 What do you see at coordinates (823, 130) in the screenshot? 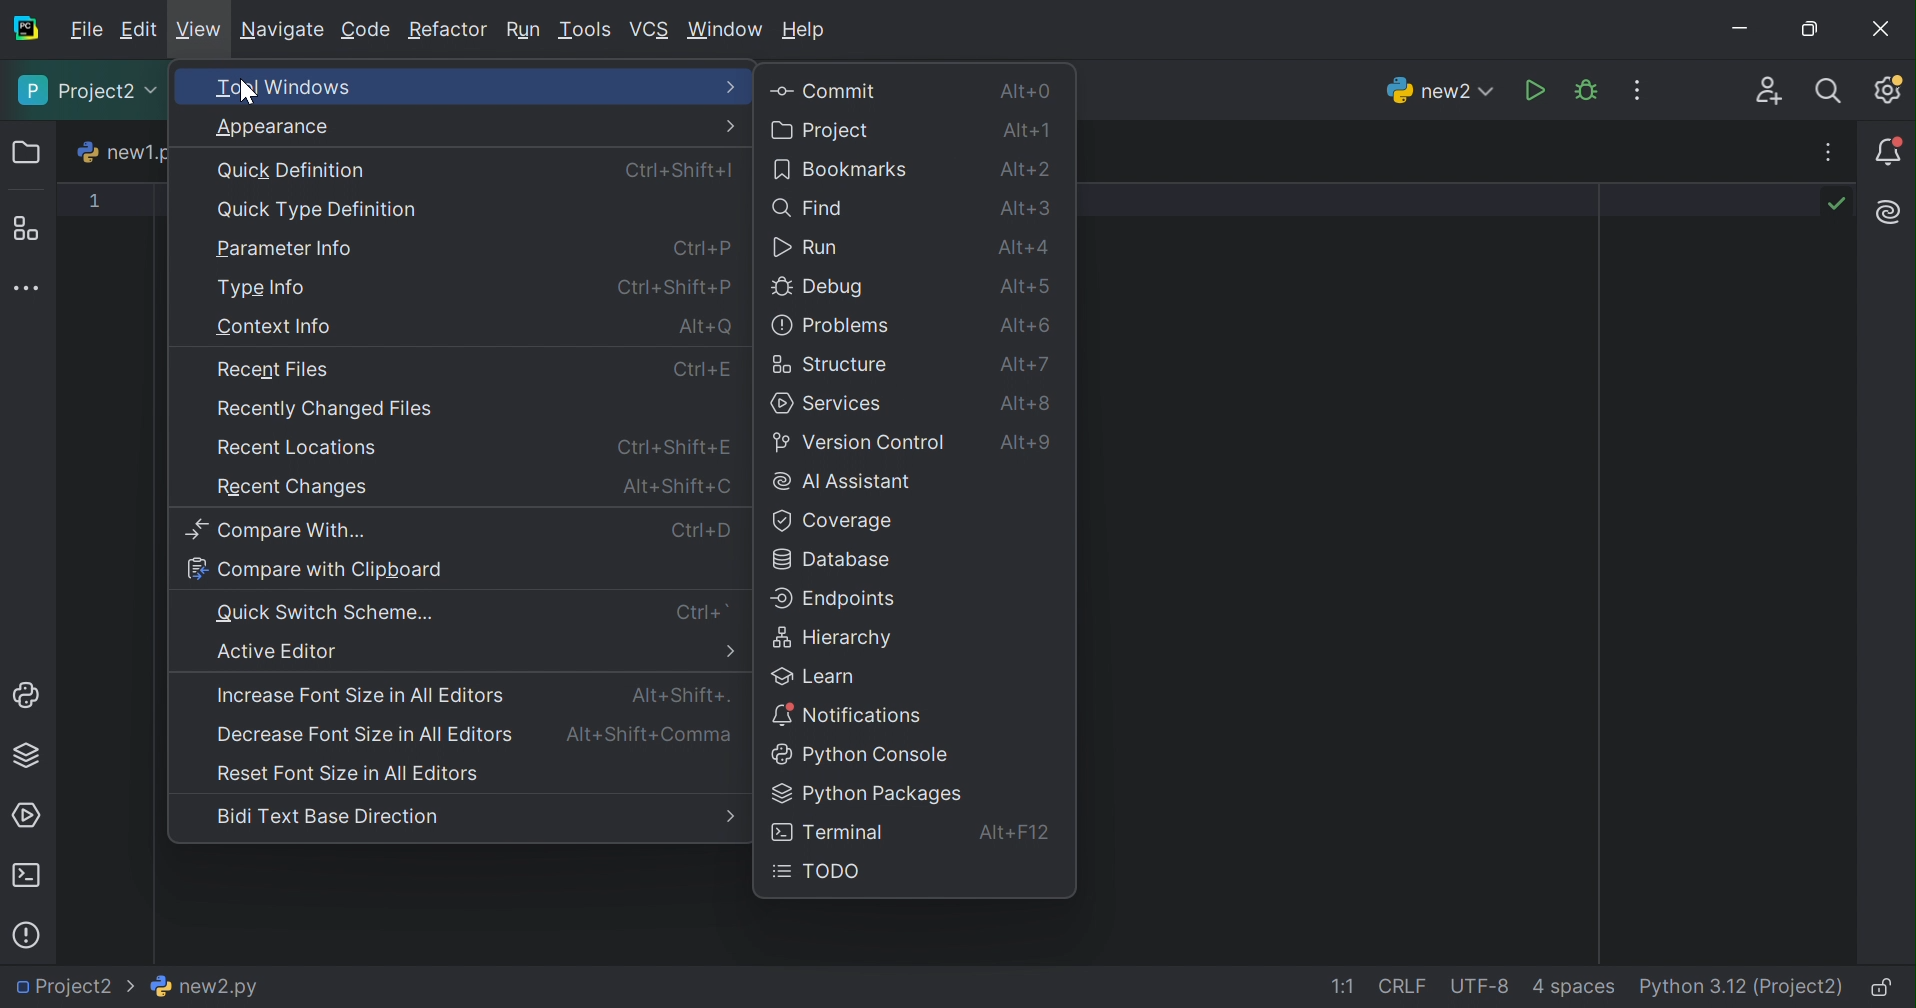
I see `Project` at bounding box center [823, 130].